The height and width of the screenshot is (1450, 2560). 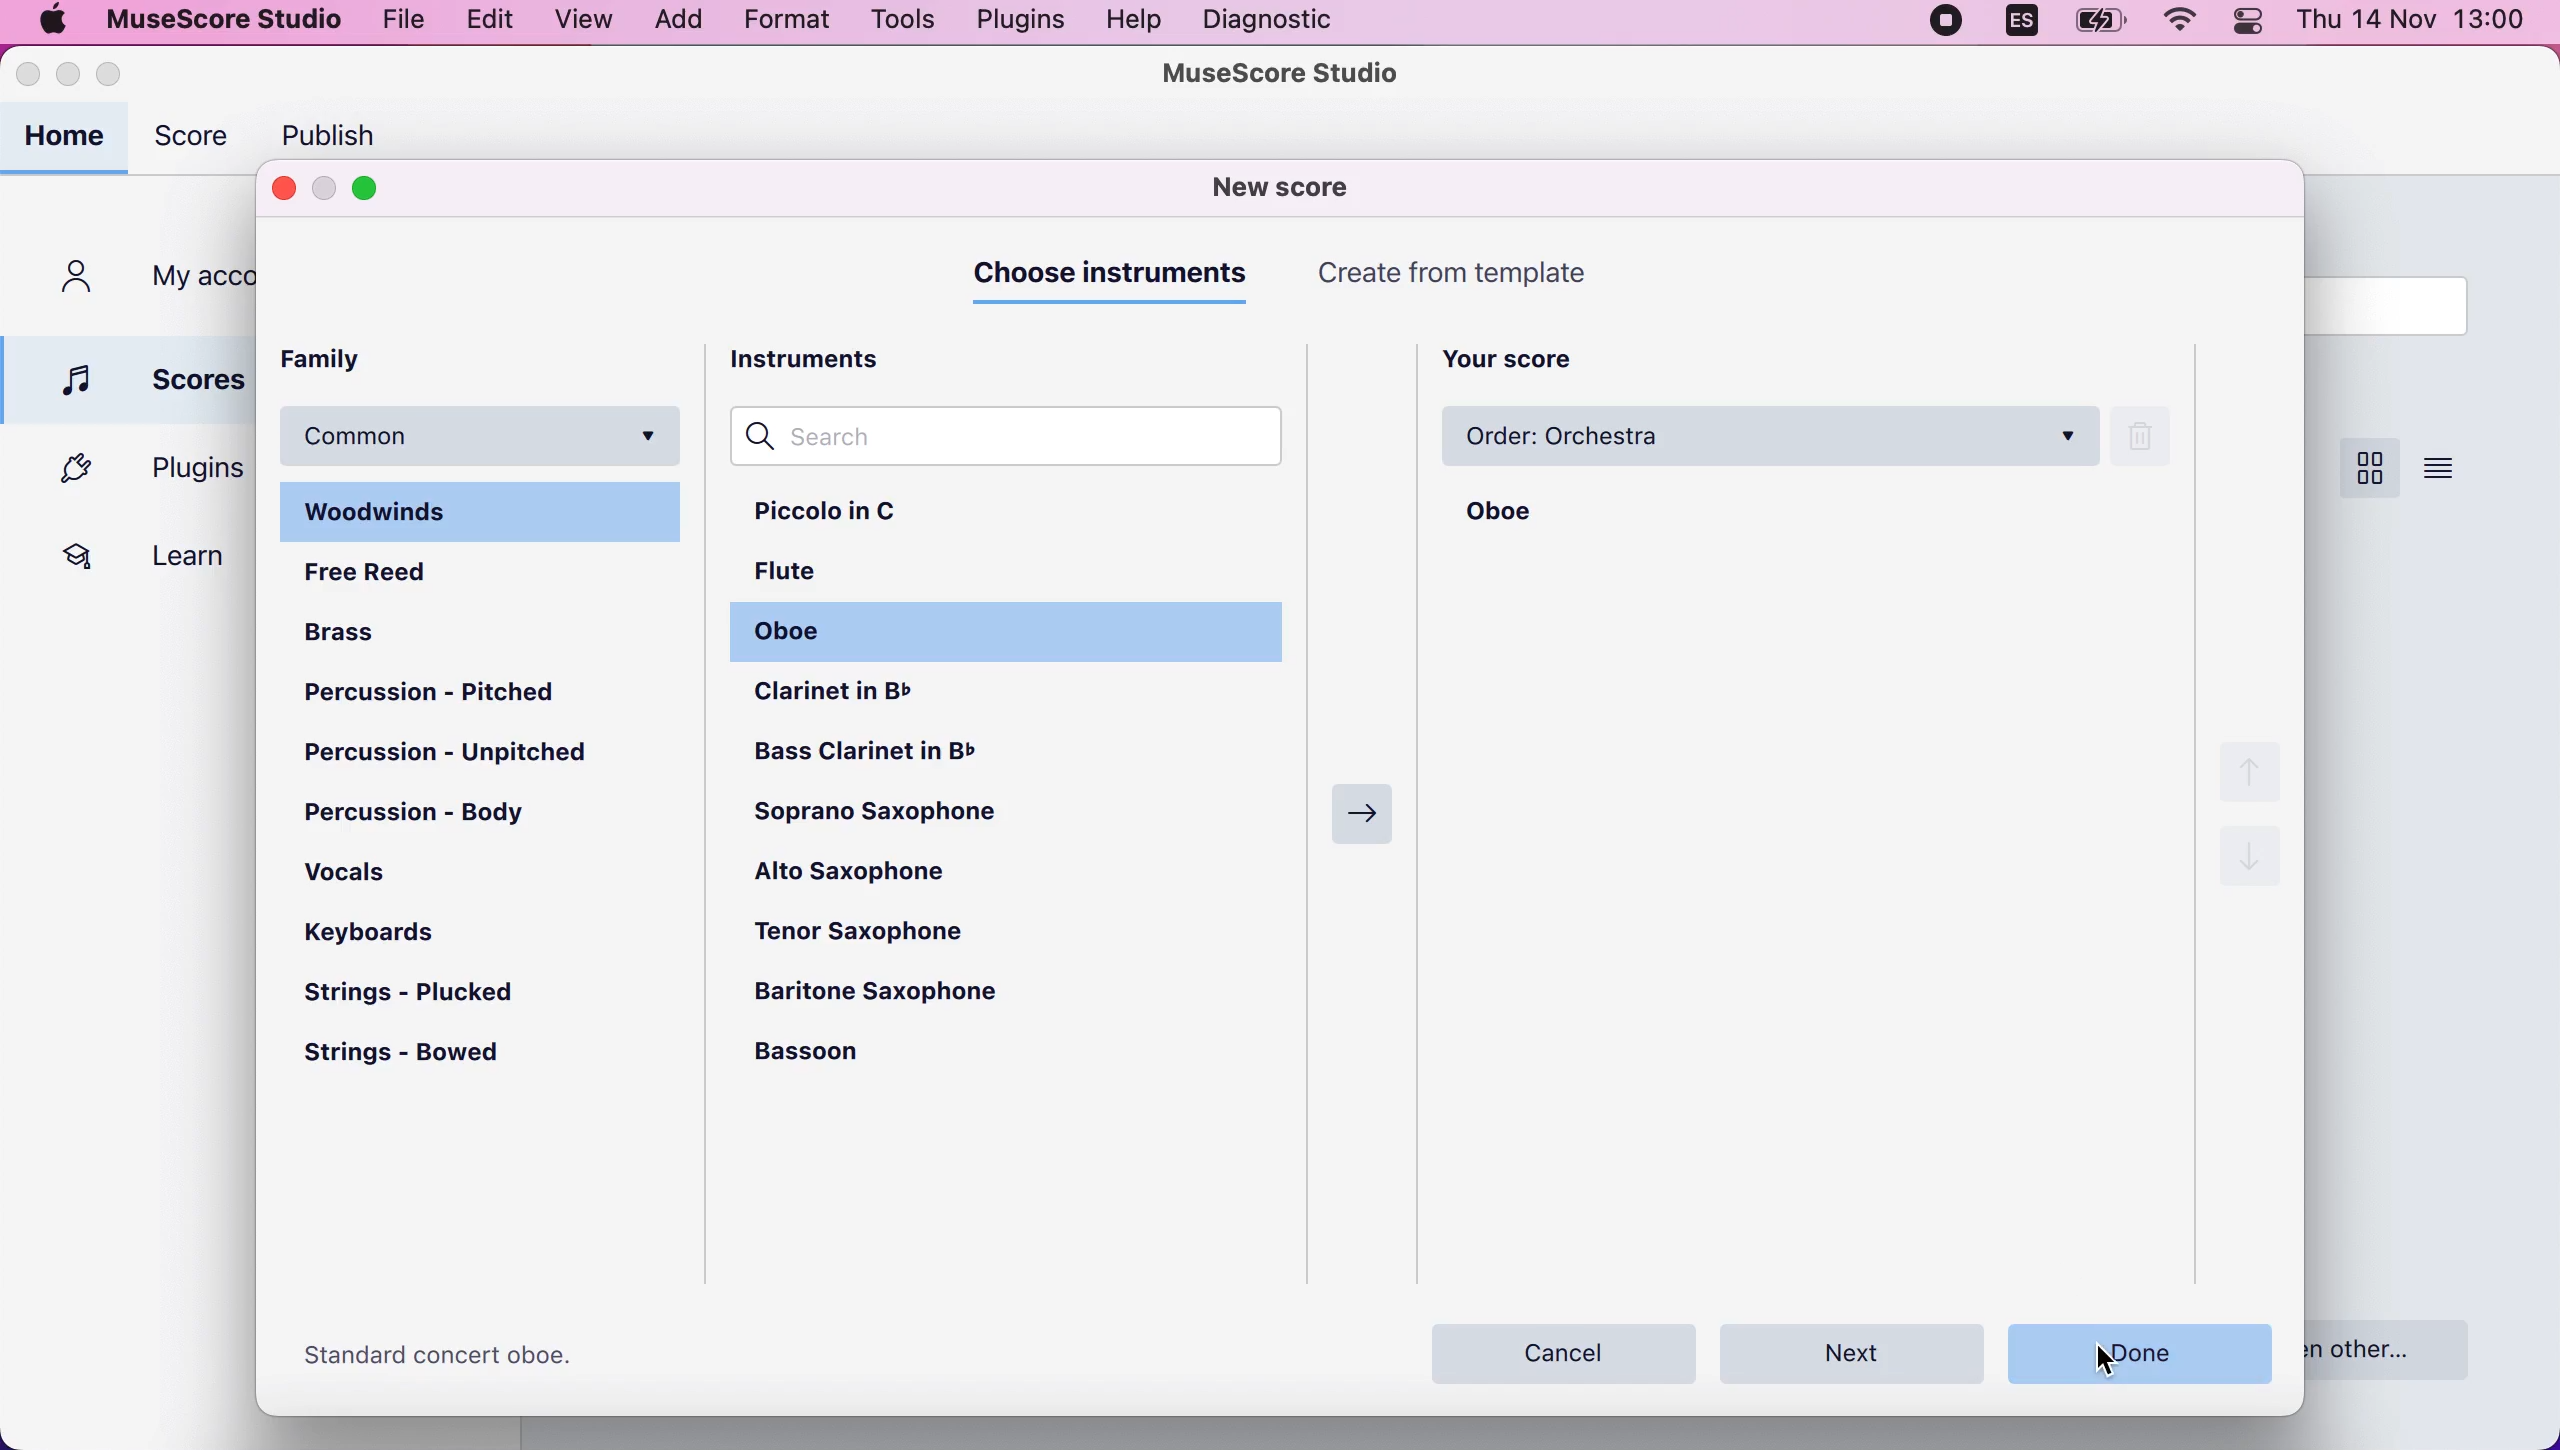 What do you see at coordinates (486, 510) in the screenshot?
I see `woodwinds` at bounding box center [486, 510].